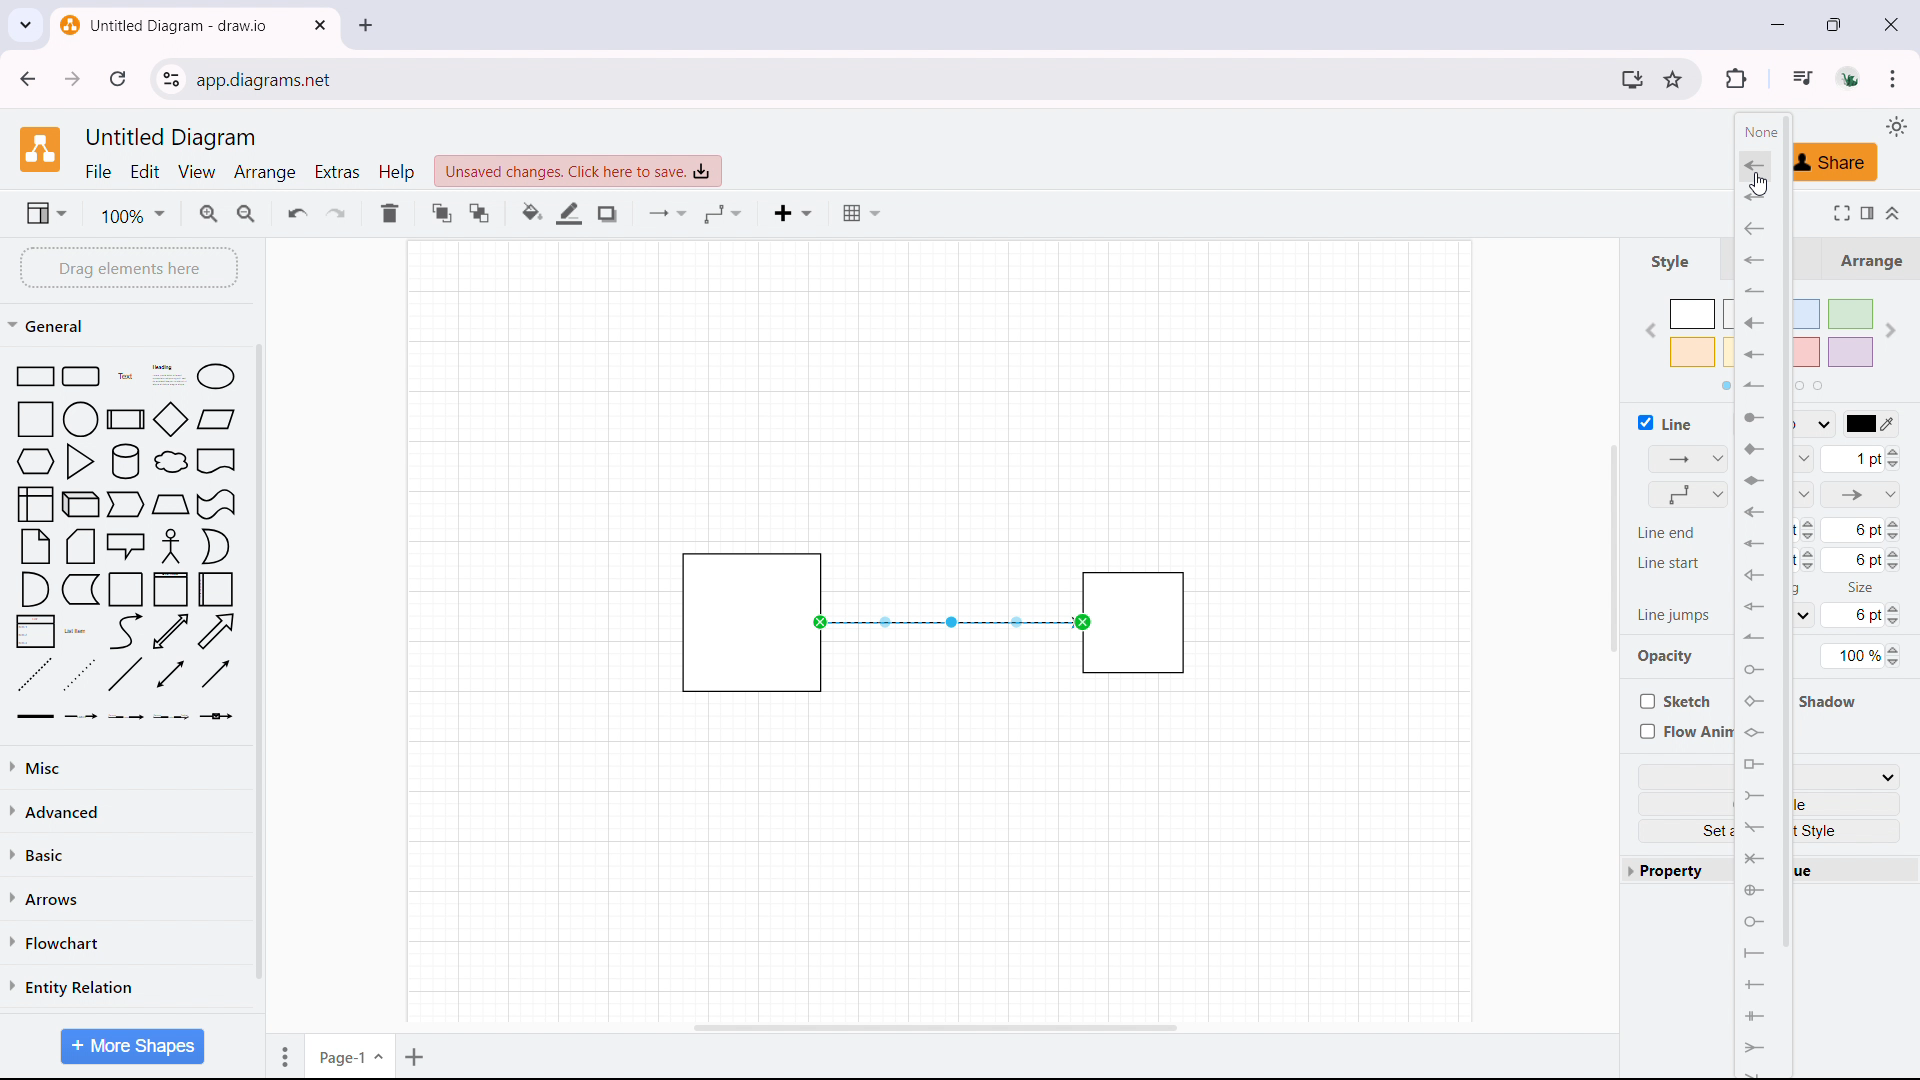  I want to click on click to save, so click(578, 171).